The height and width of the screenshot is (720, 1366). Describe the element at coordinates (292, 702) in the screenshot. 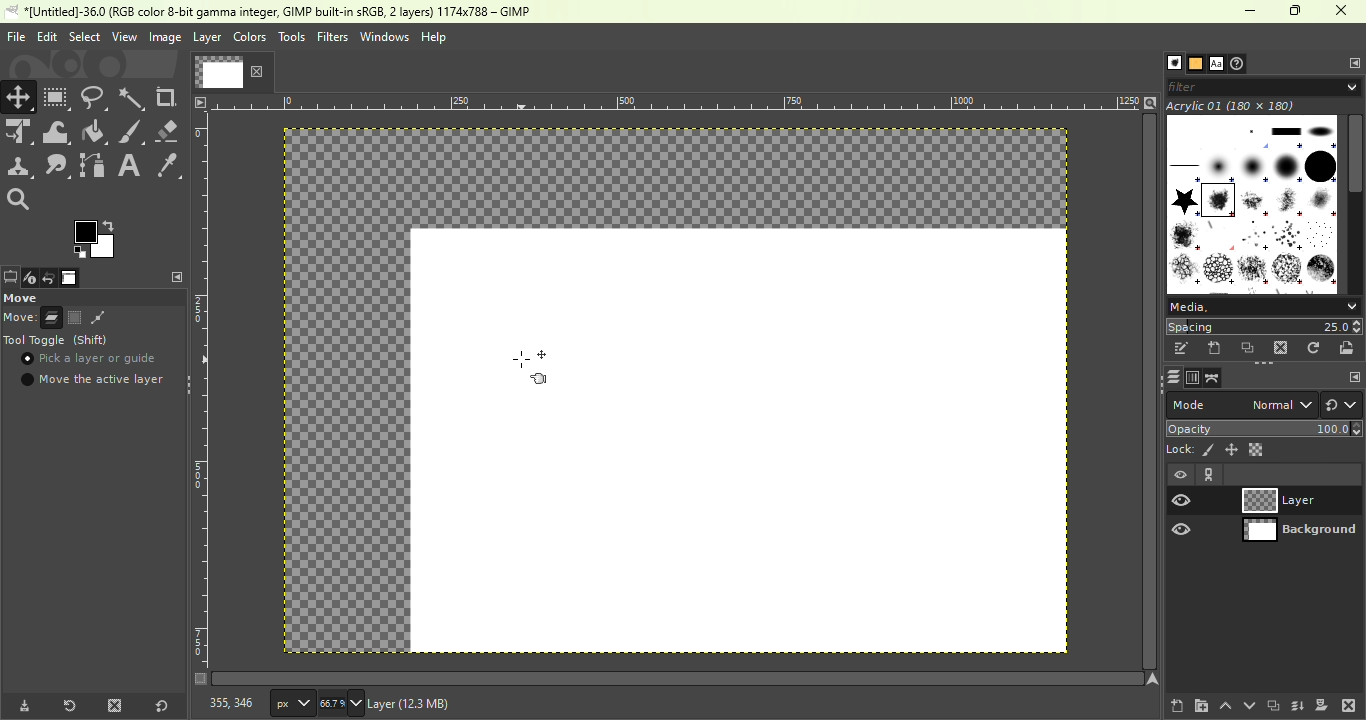

I see `Ruler measurement` at that location.